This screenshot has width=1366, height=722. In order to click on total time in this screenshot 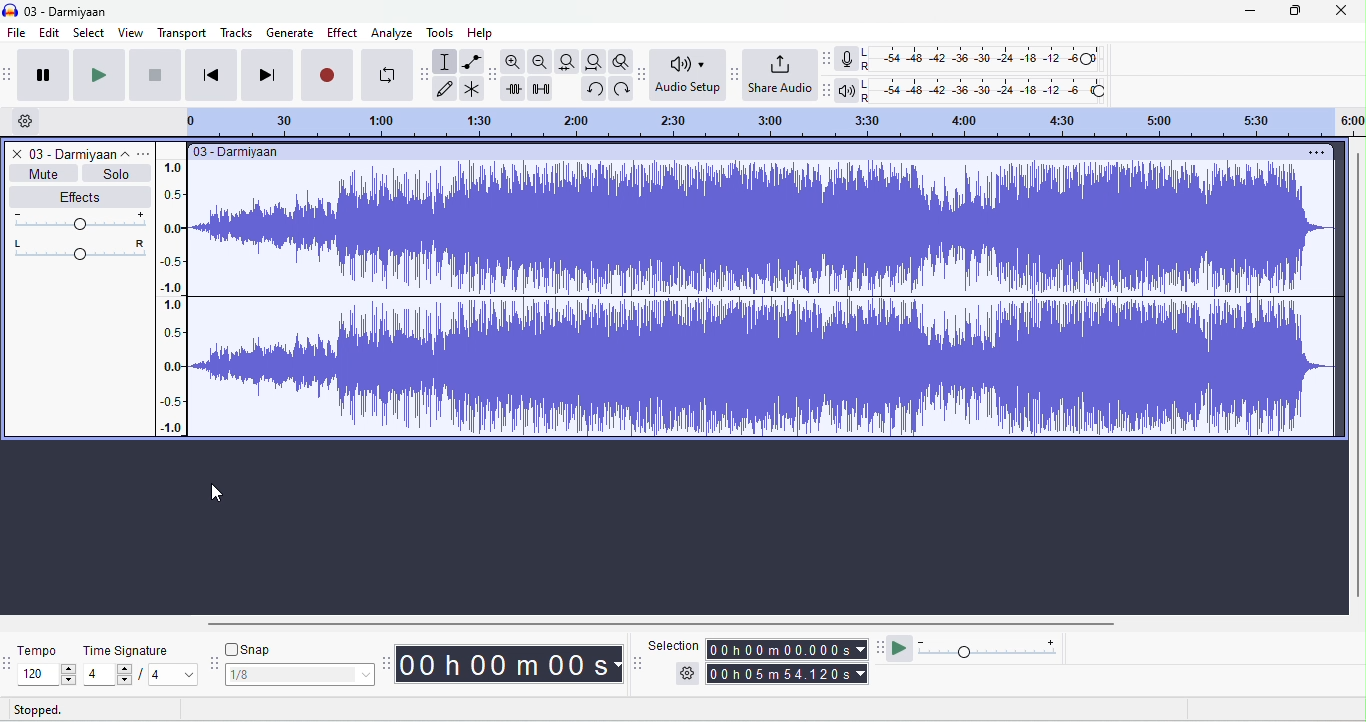, I will do `click(787, 674)`.